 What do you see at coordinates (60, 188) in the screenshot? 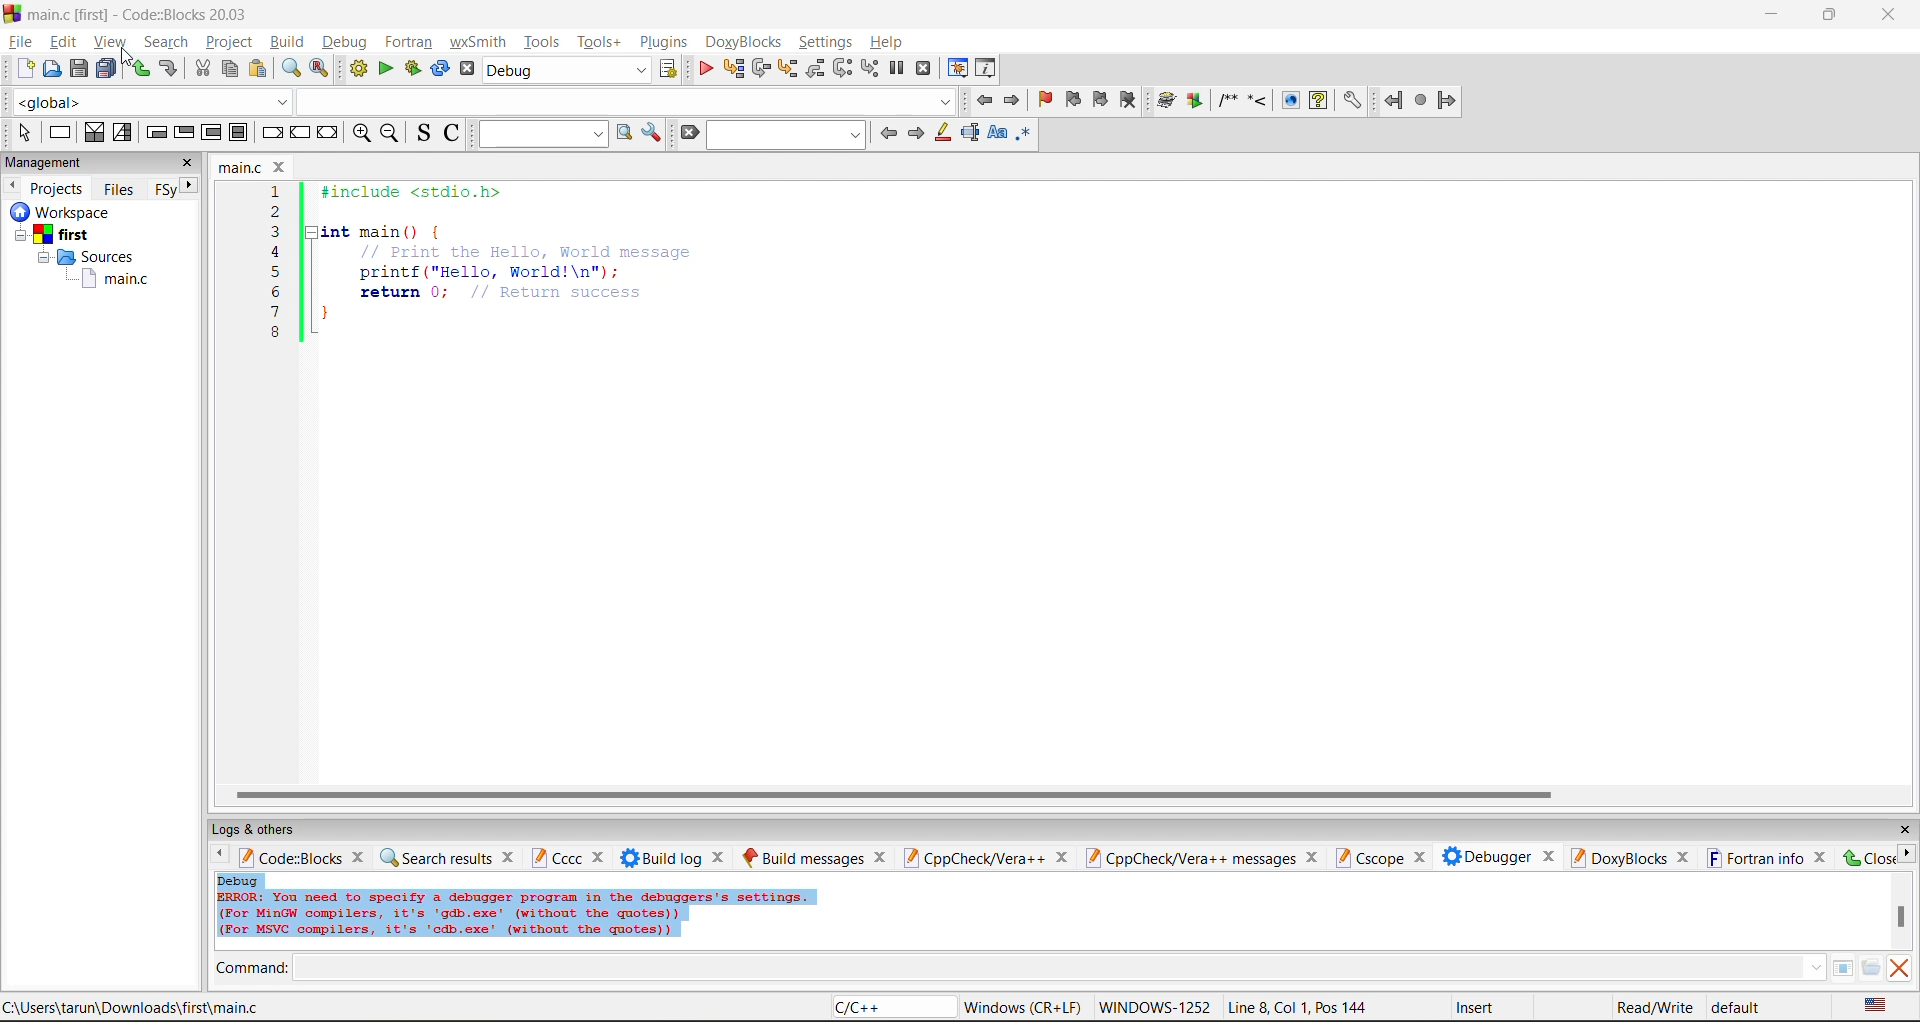
I see `projects` at bounding box center [60, 188].